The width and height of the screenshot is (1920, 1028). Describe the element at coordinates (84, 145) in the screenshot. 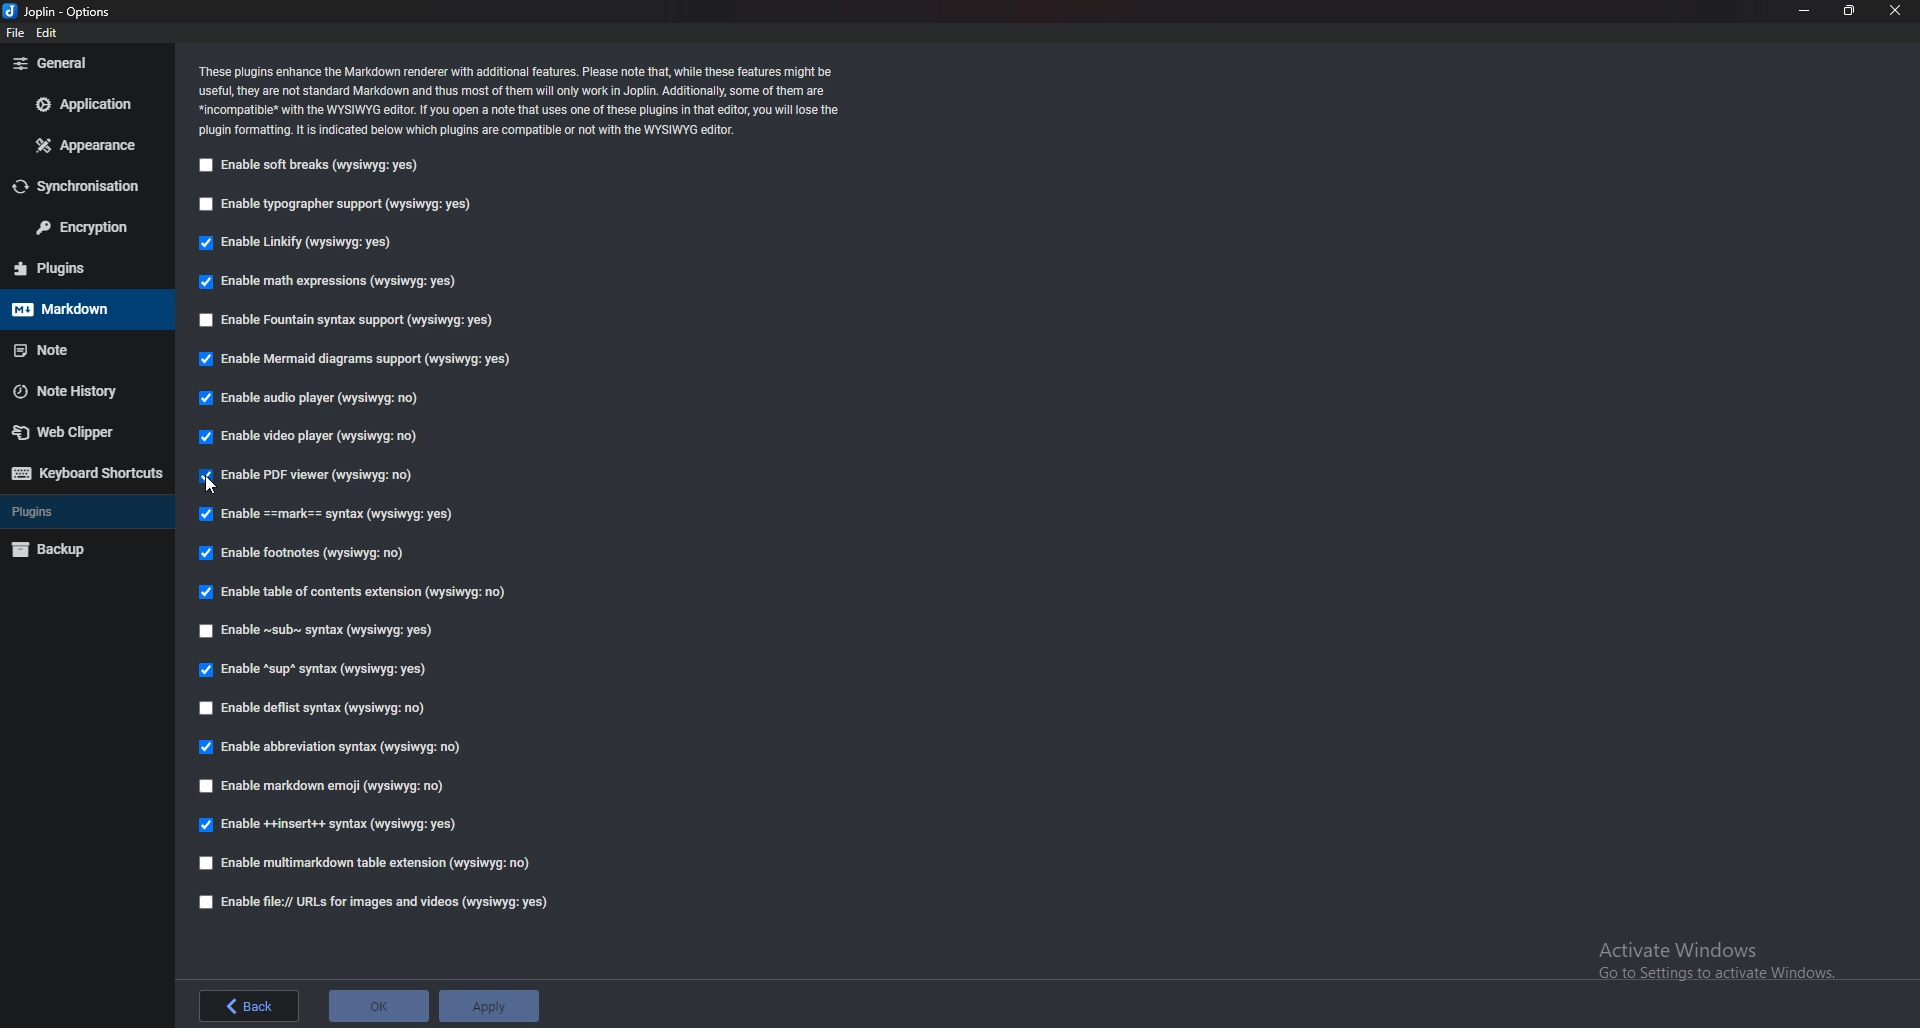

I see `Appearance` at that location.